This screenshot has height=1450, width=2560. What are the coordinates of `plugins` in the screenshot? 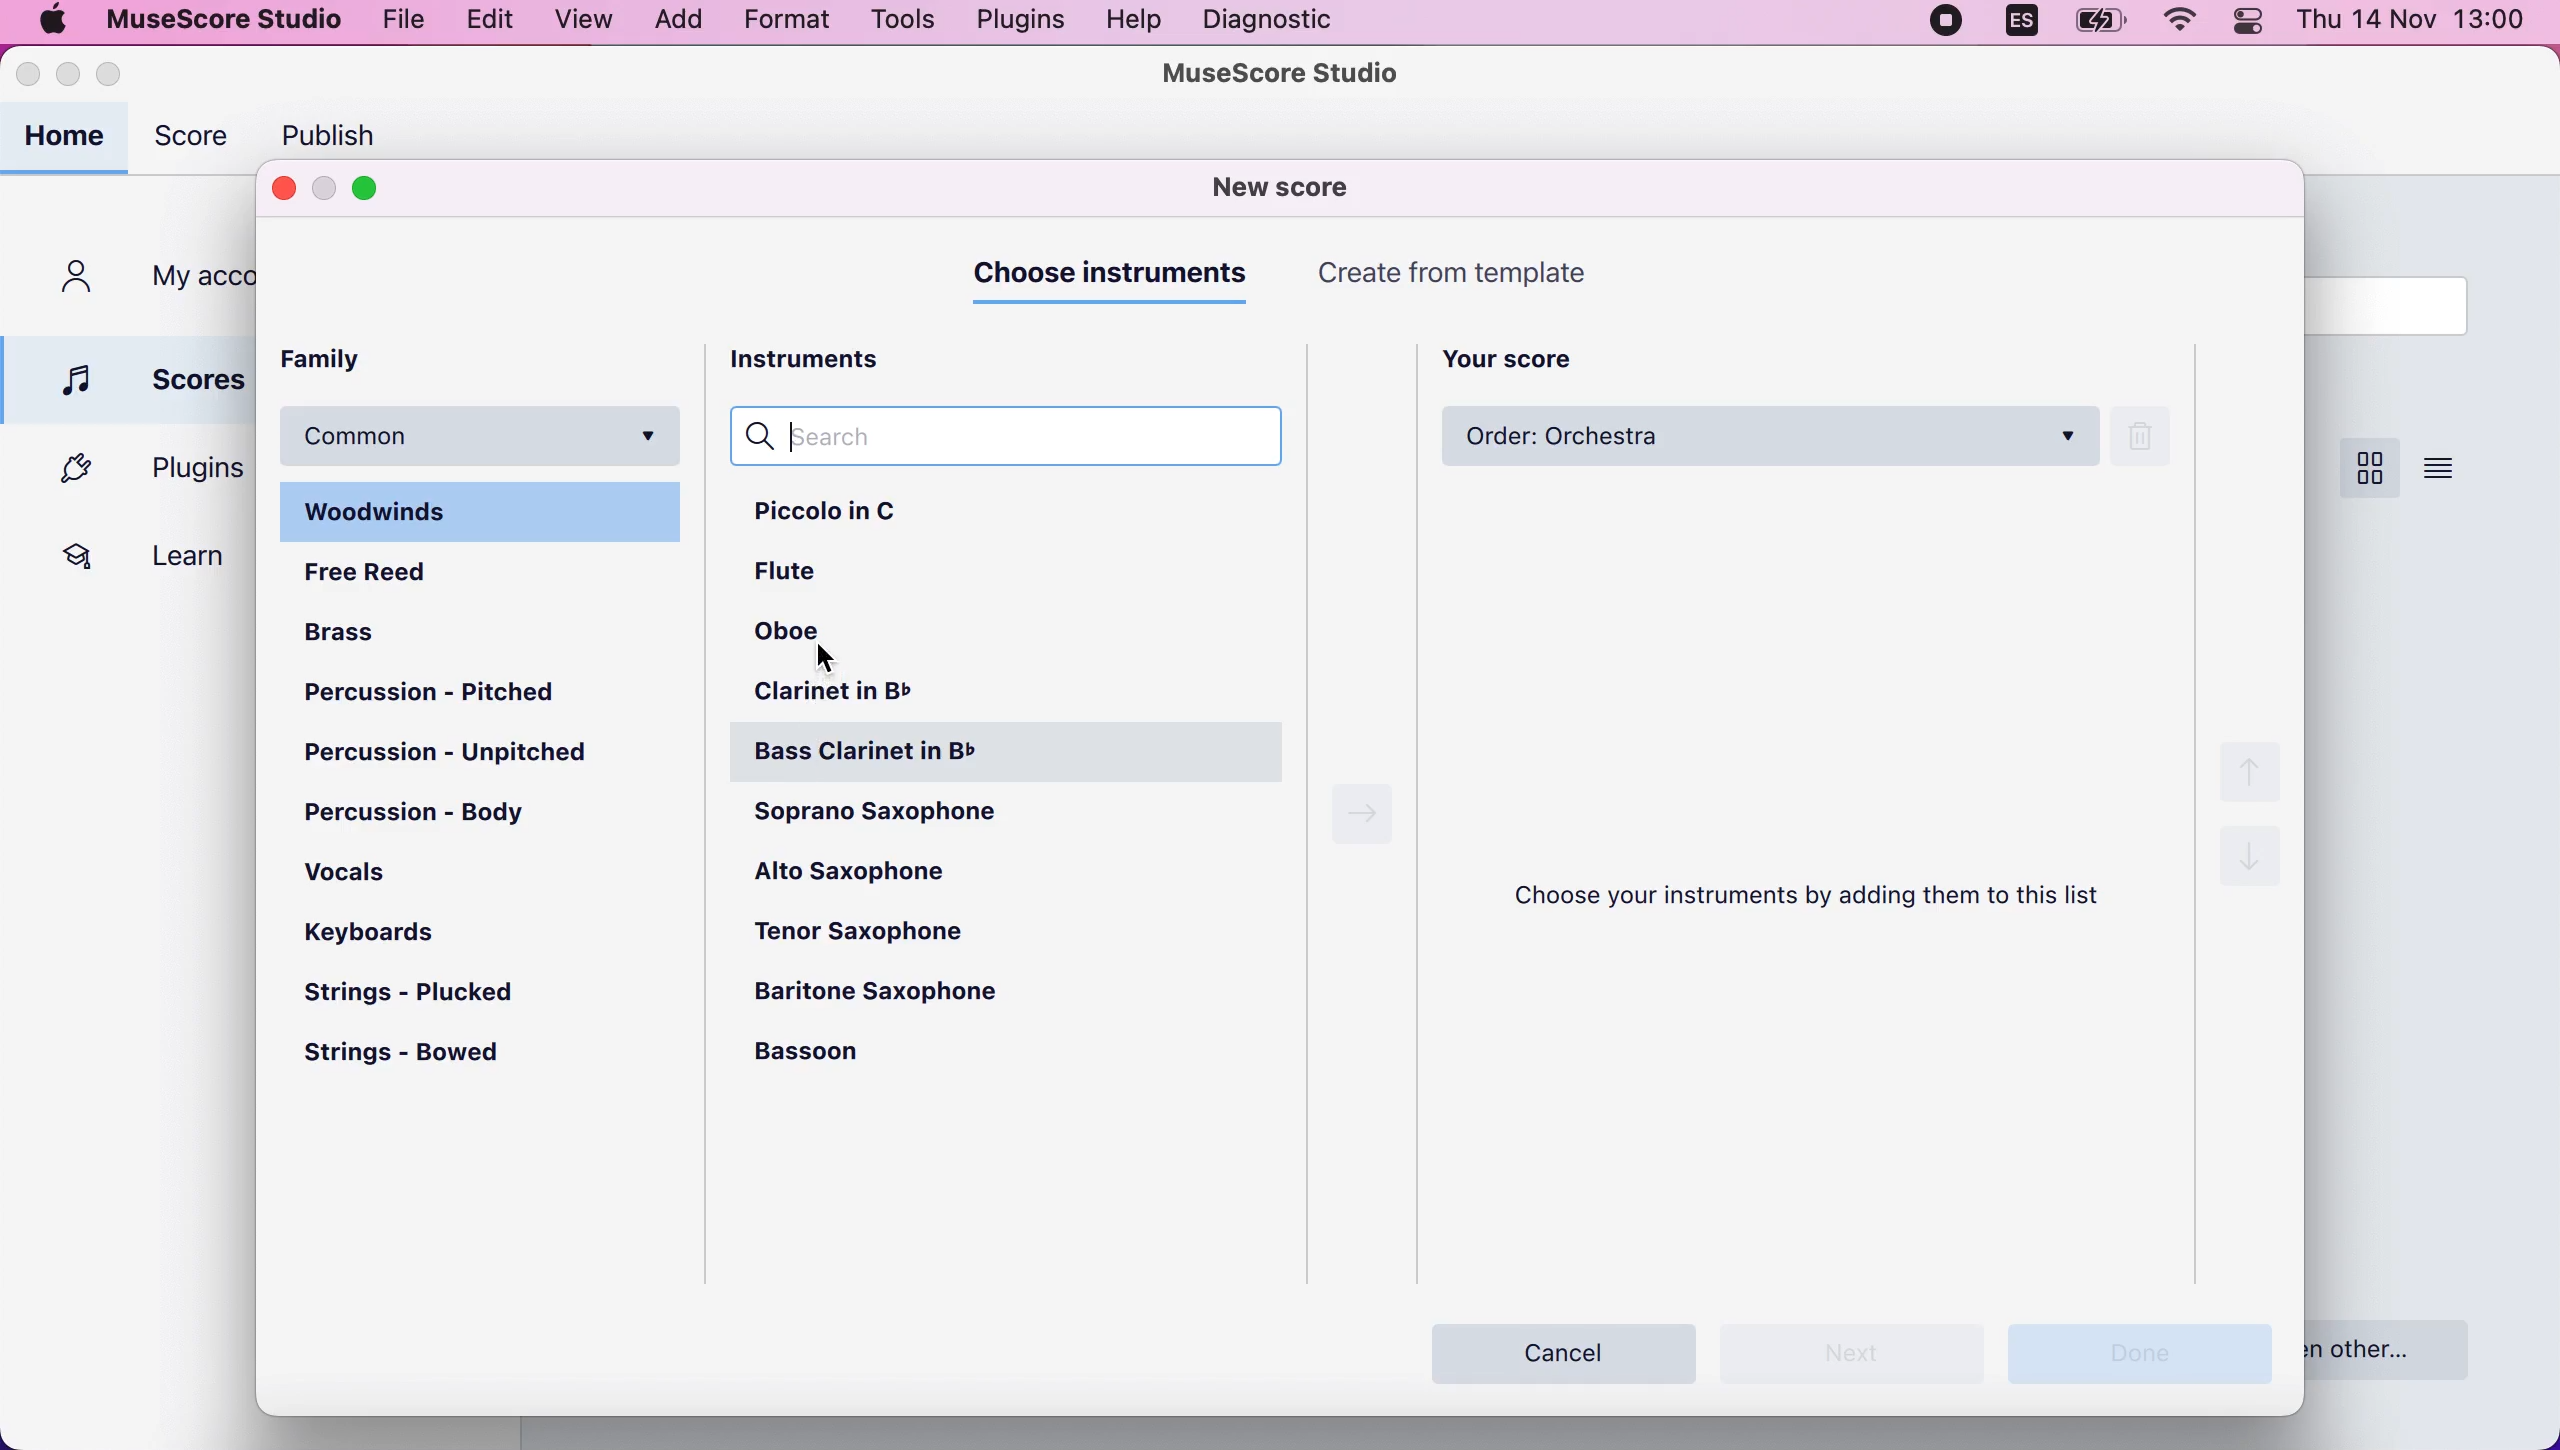 It's located at (138, 470).